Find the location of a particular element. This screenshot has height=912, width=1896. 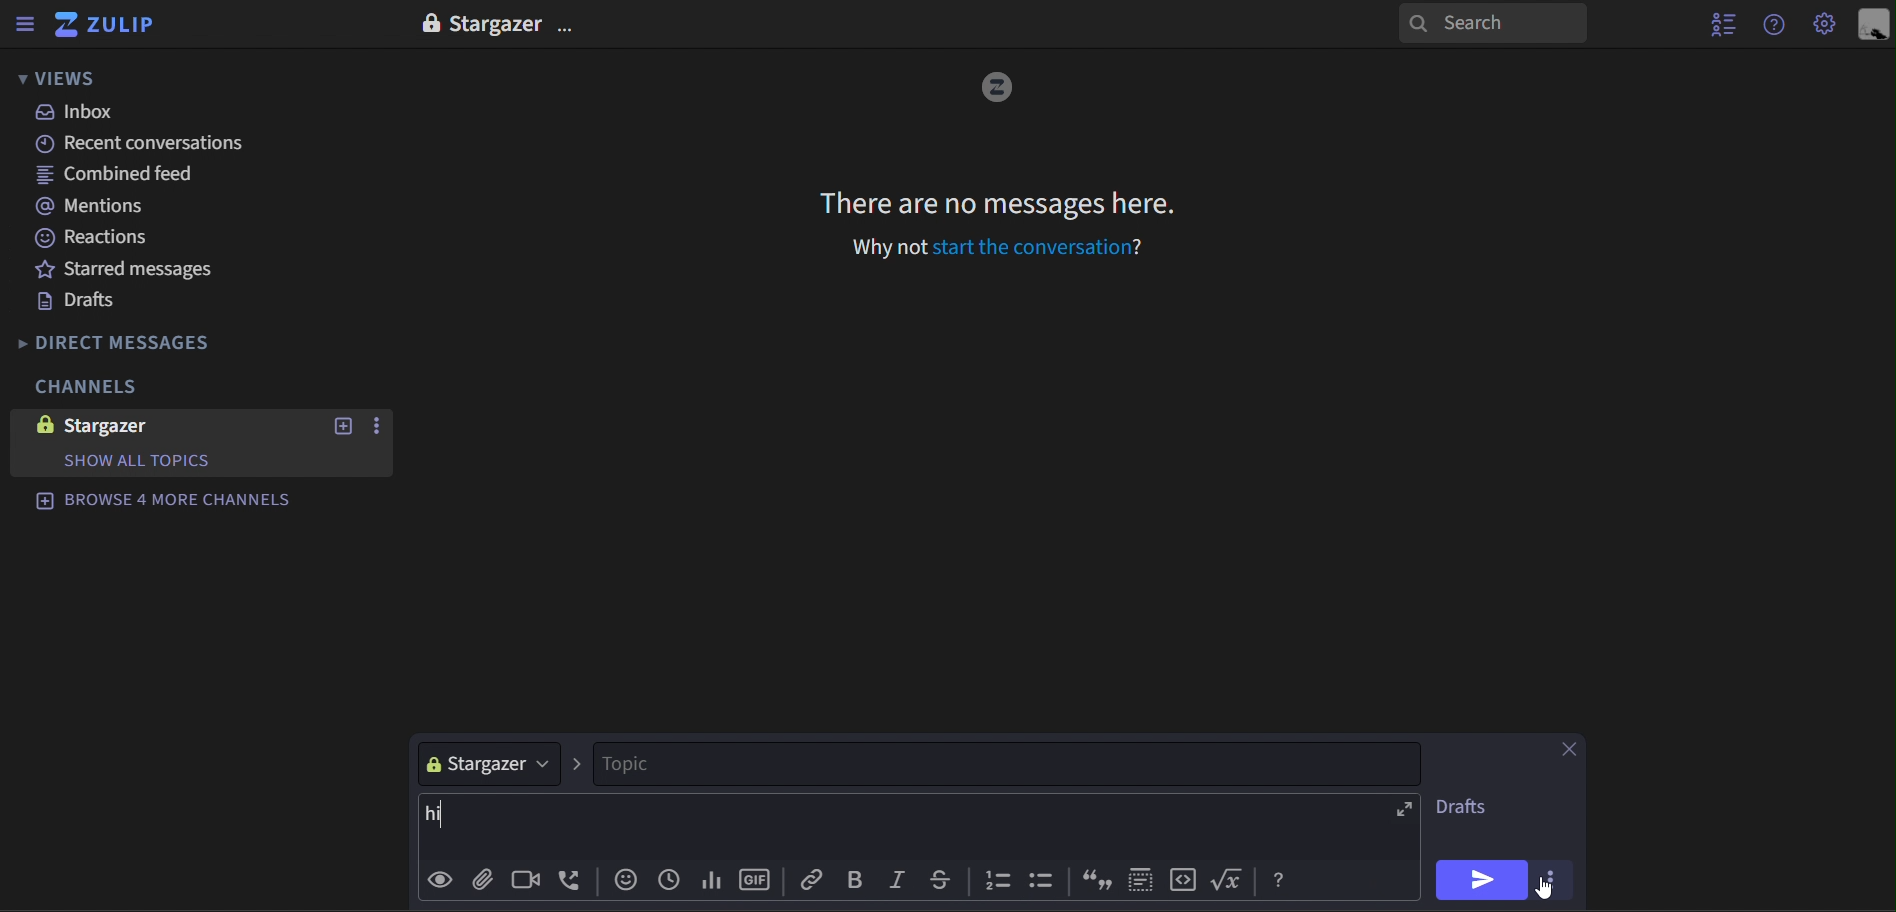

stargazer is located at coordinates (491, 763).